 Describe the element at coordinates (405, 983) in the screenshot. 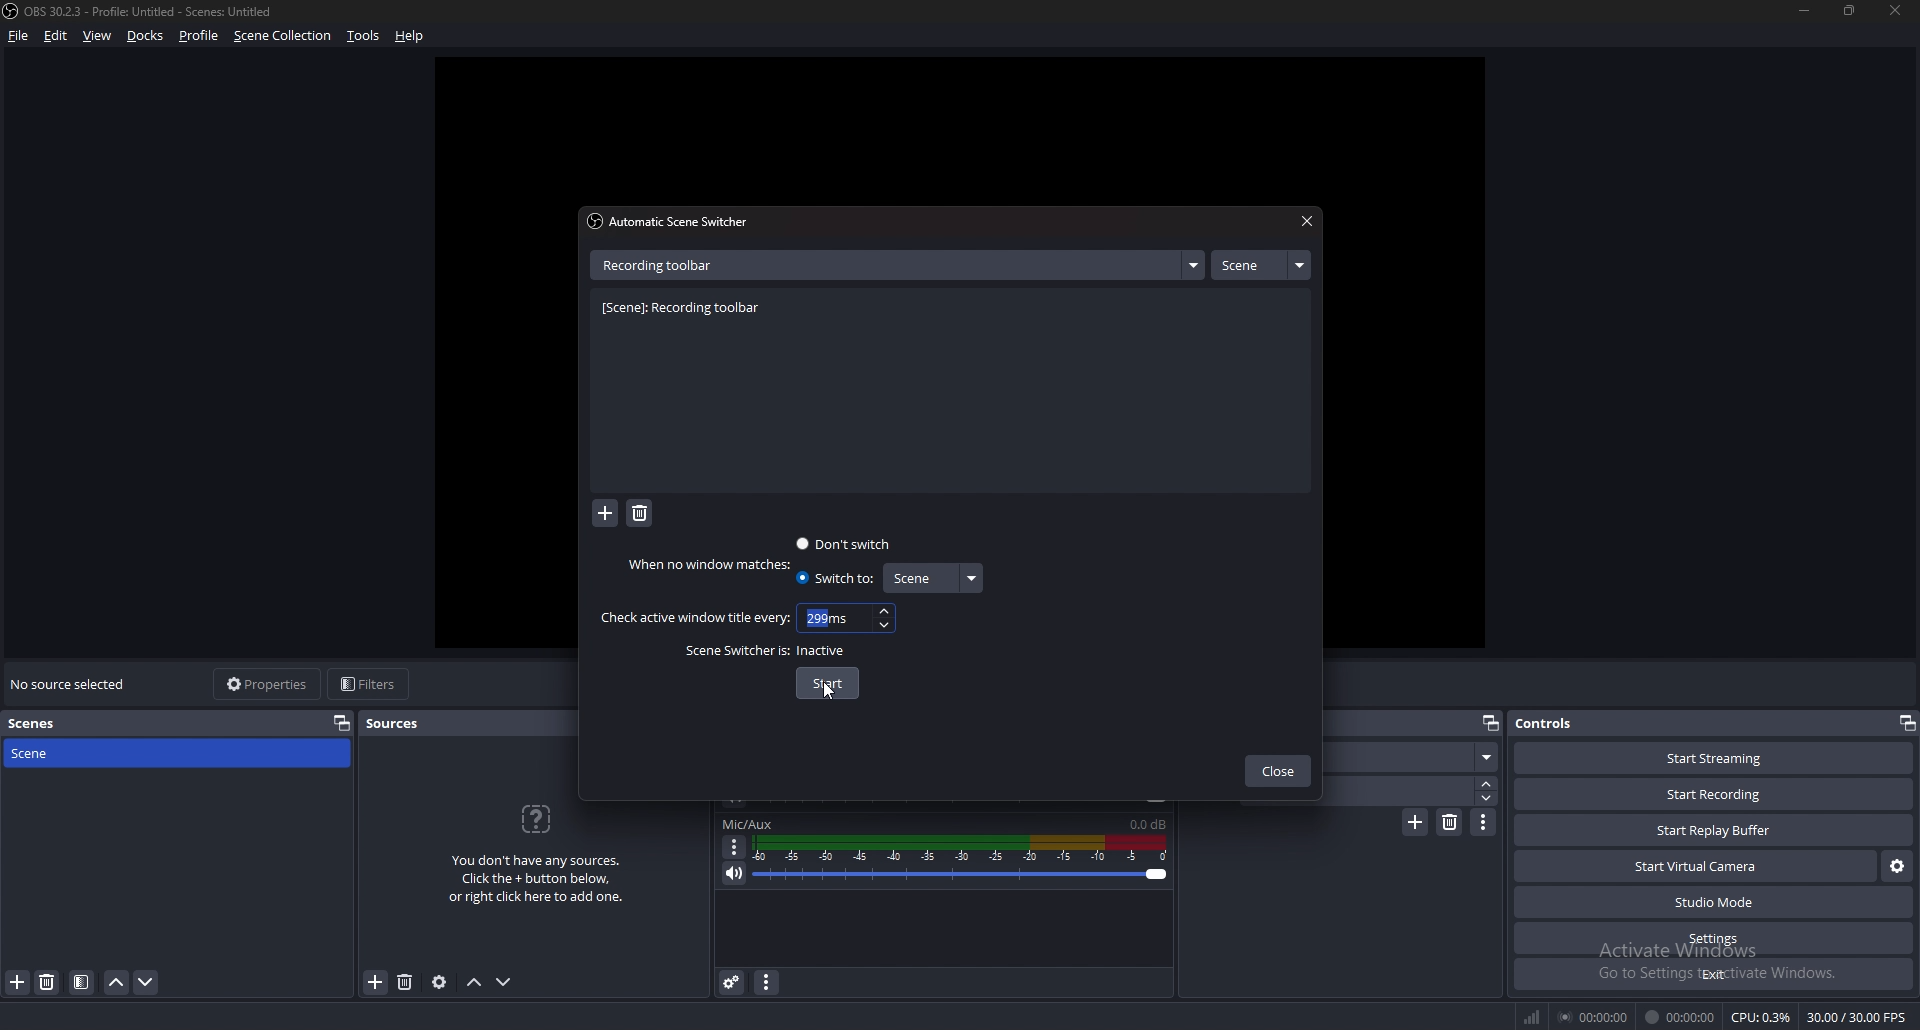

I see `remove source` at that location.